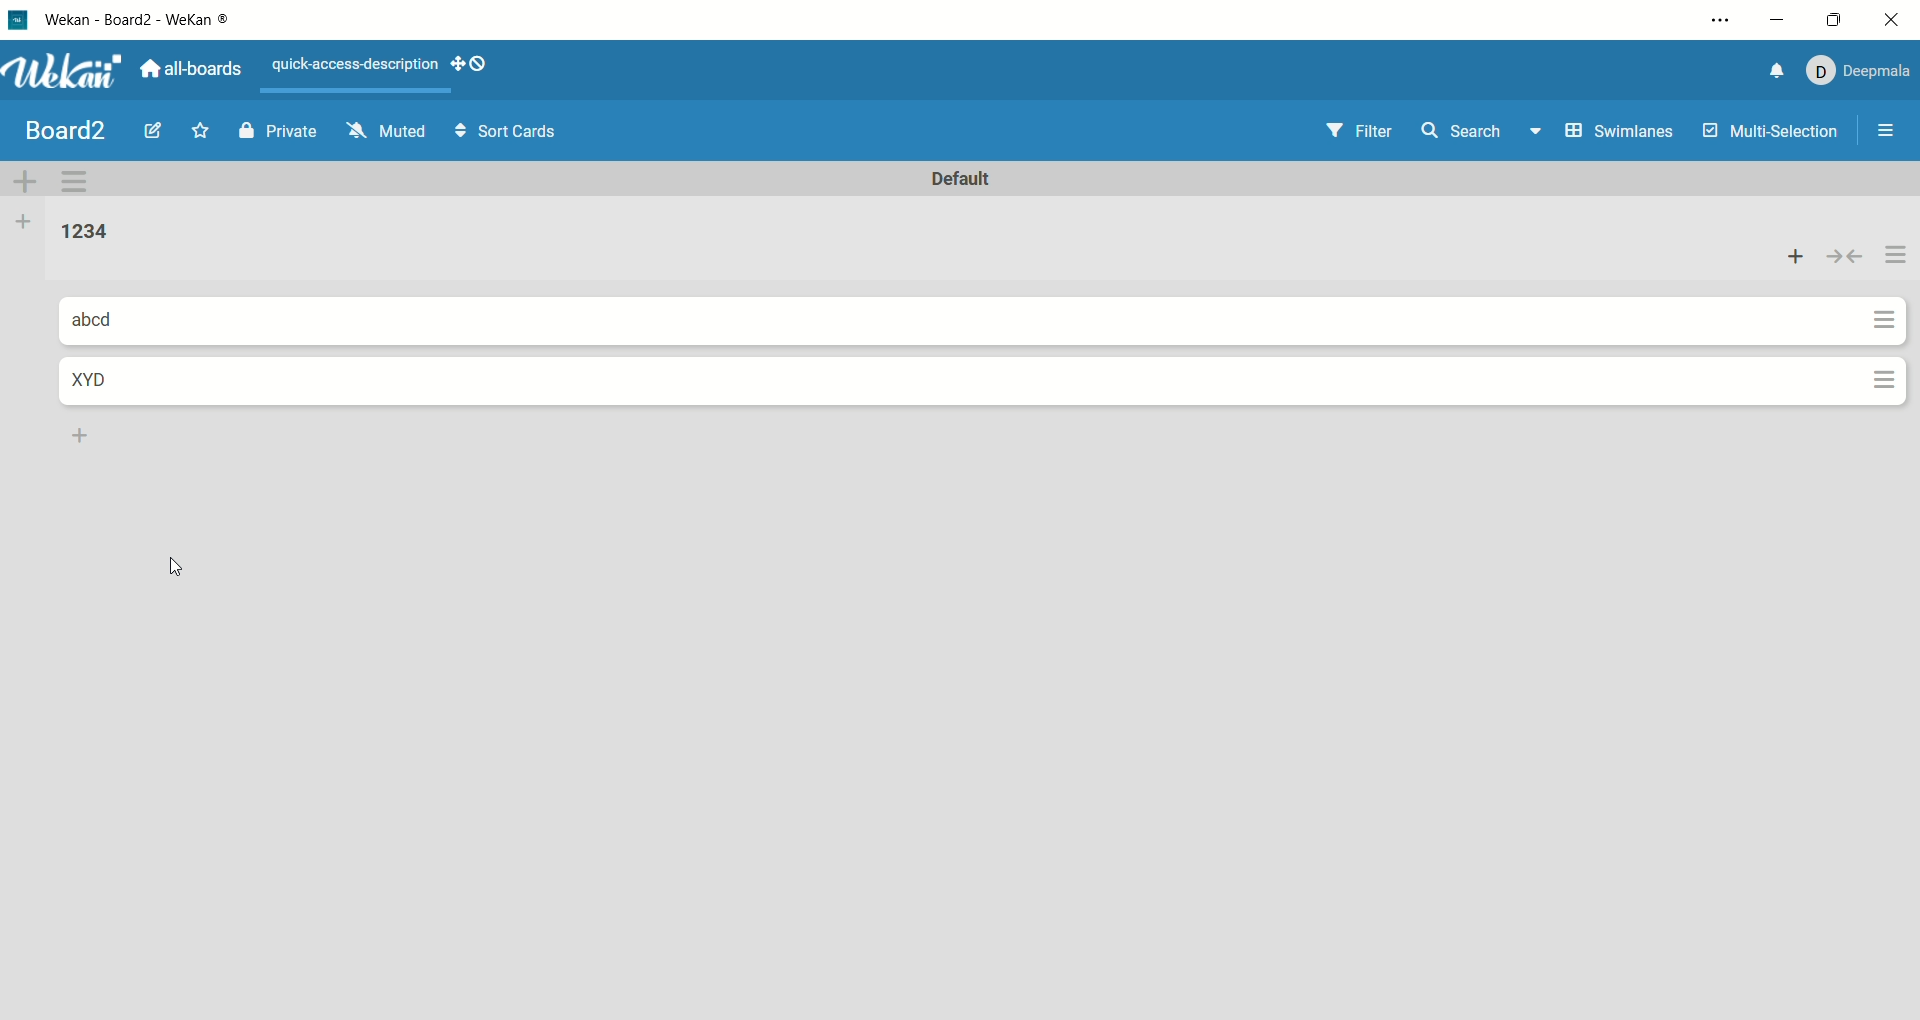 The width and height of the screenshot is (1920, 1020). What do you see at coordinates (1774, 23) in the screenshot?
I see `minimize` at bounding box center [1774, 23].